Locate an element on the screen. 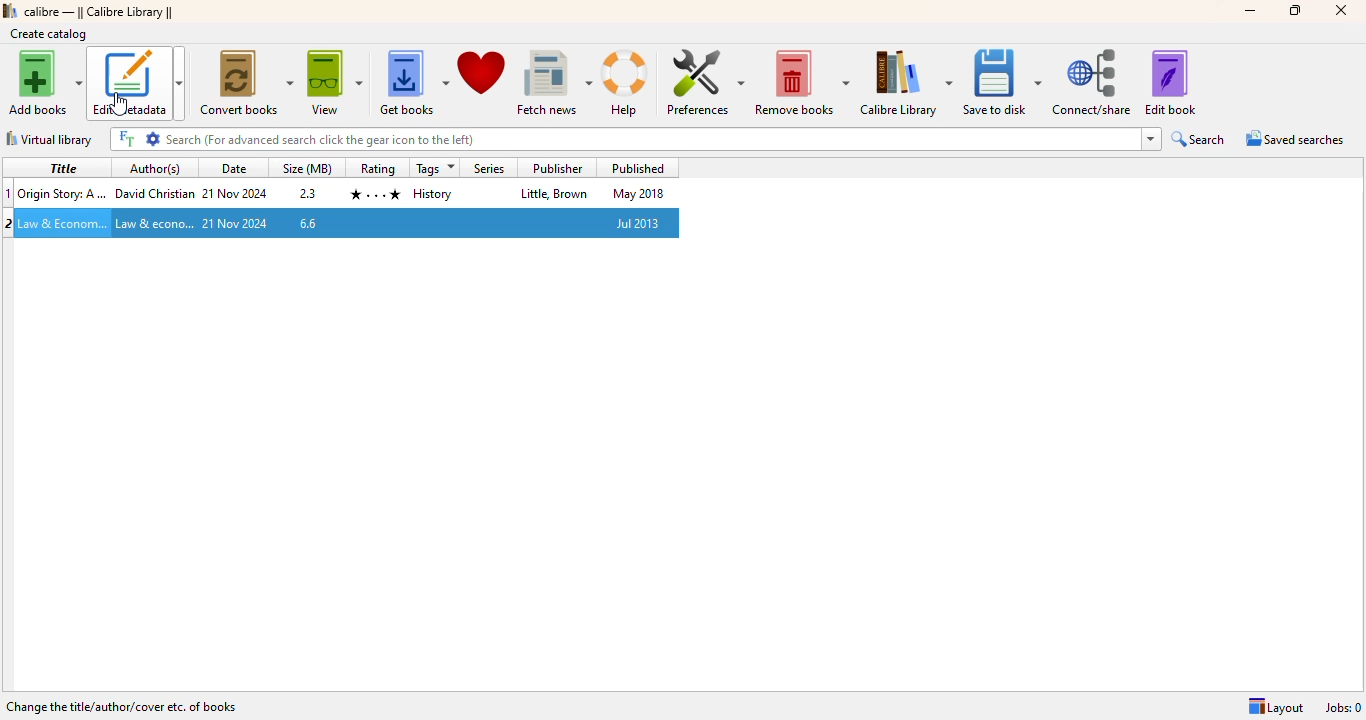 The width and height of the screenshot is (1366, 720). title is located at coordinates (61, 167).